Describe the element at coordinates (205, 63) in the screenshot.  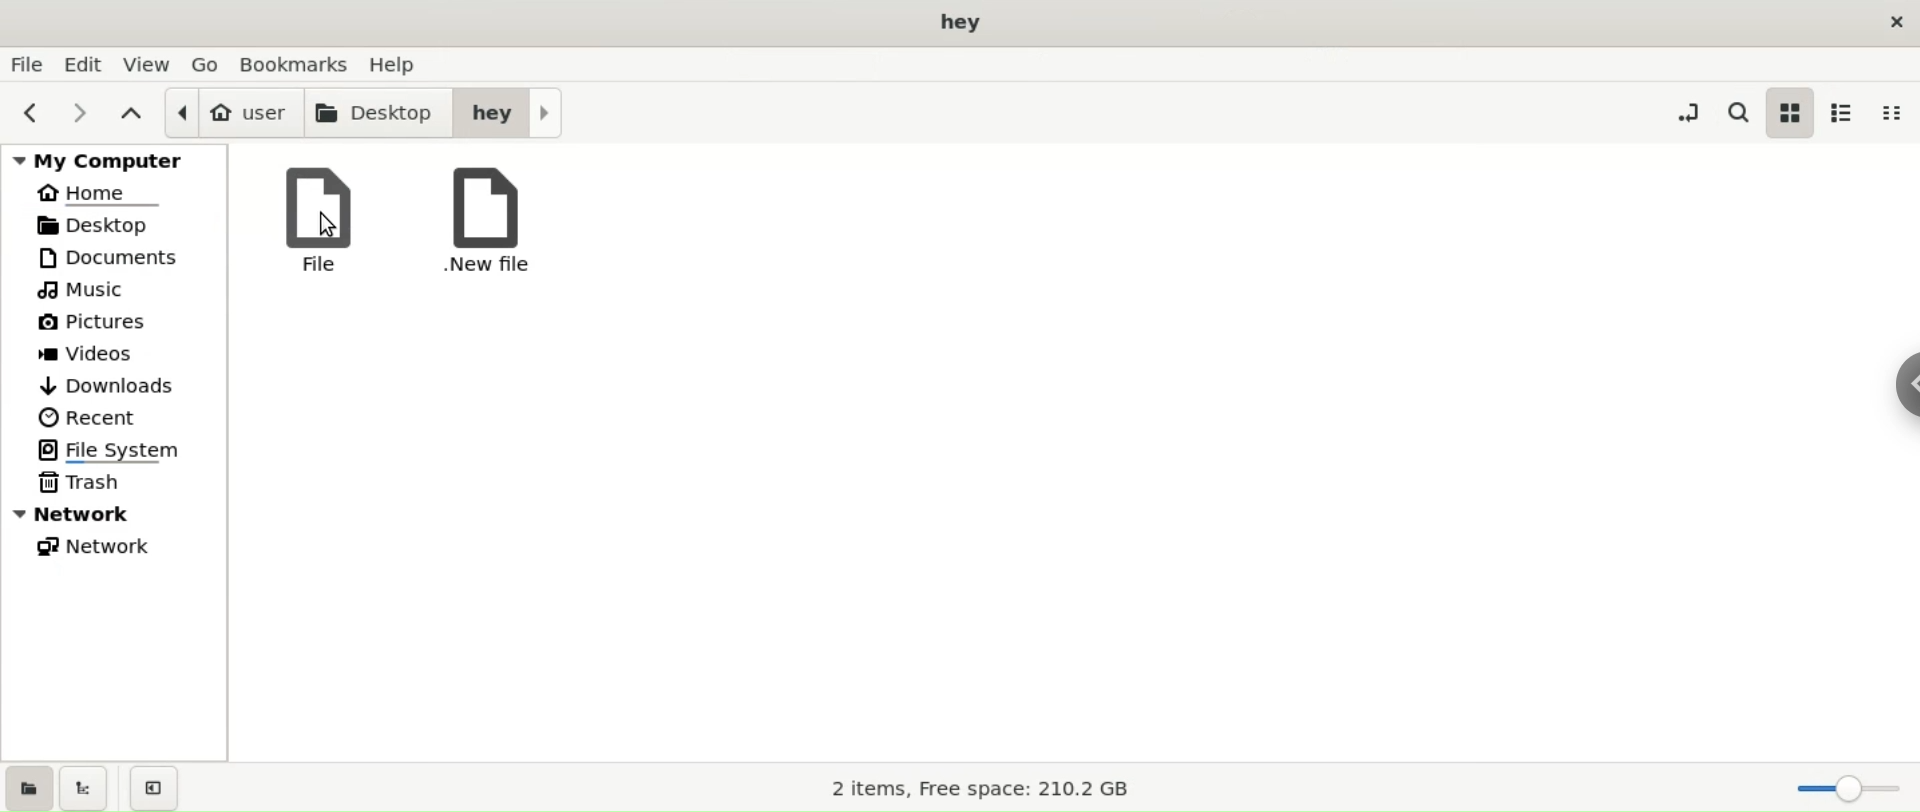
I see `go` at that location.